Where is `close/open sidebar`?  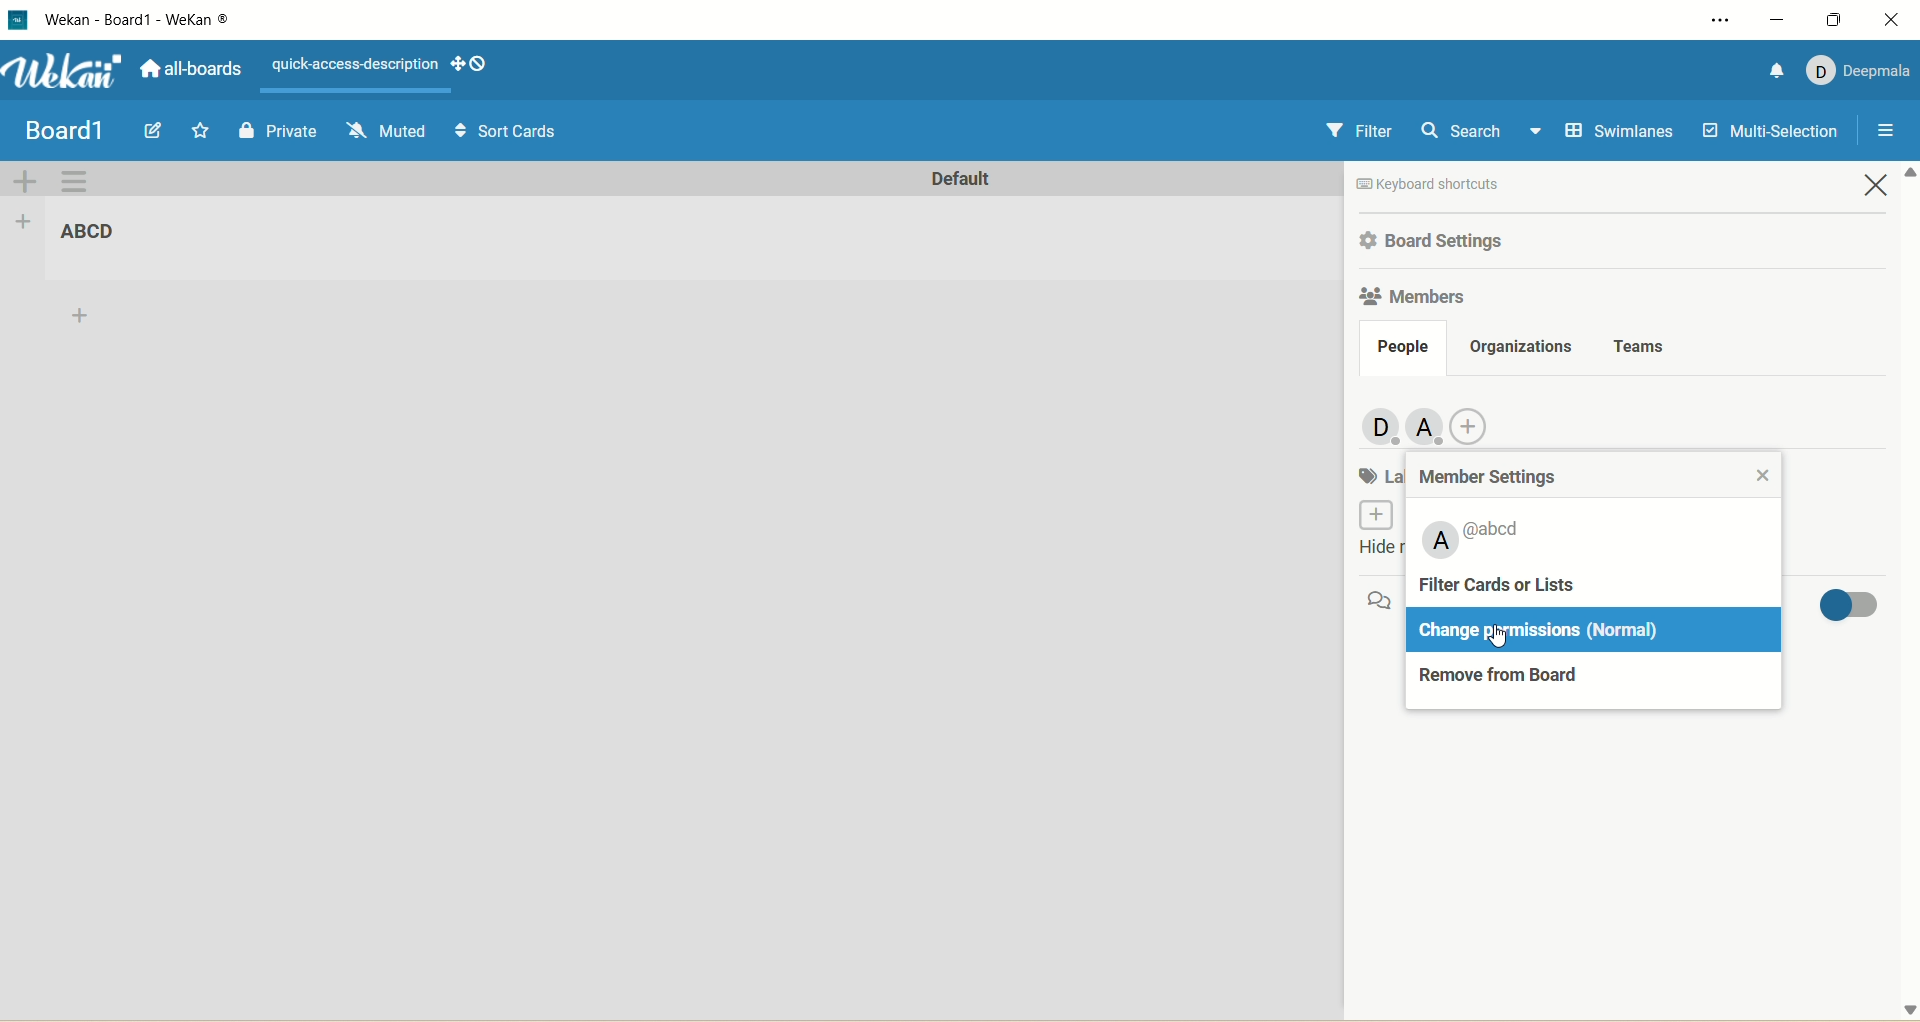
close/open sidebar is located at coordinates (1883, 134).